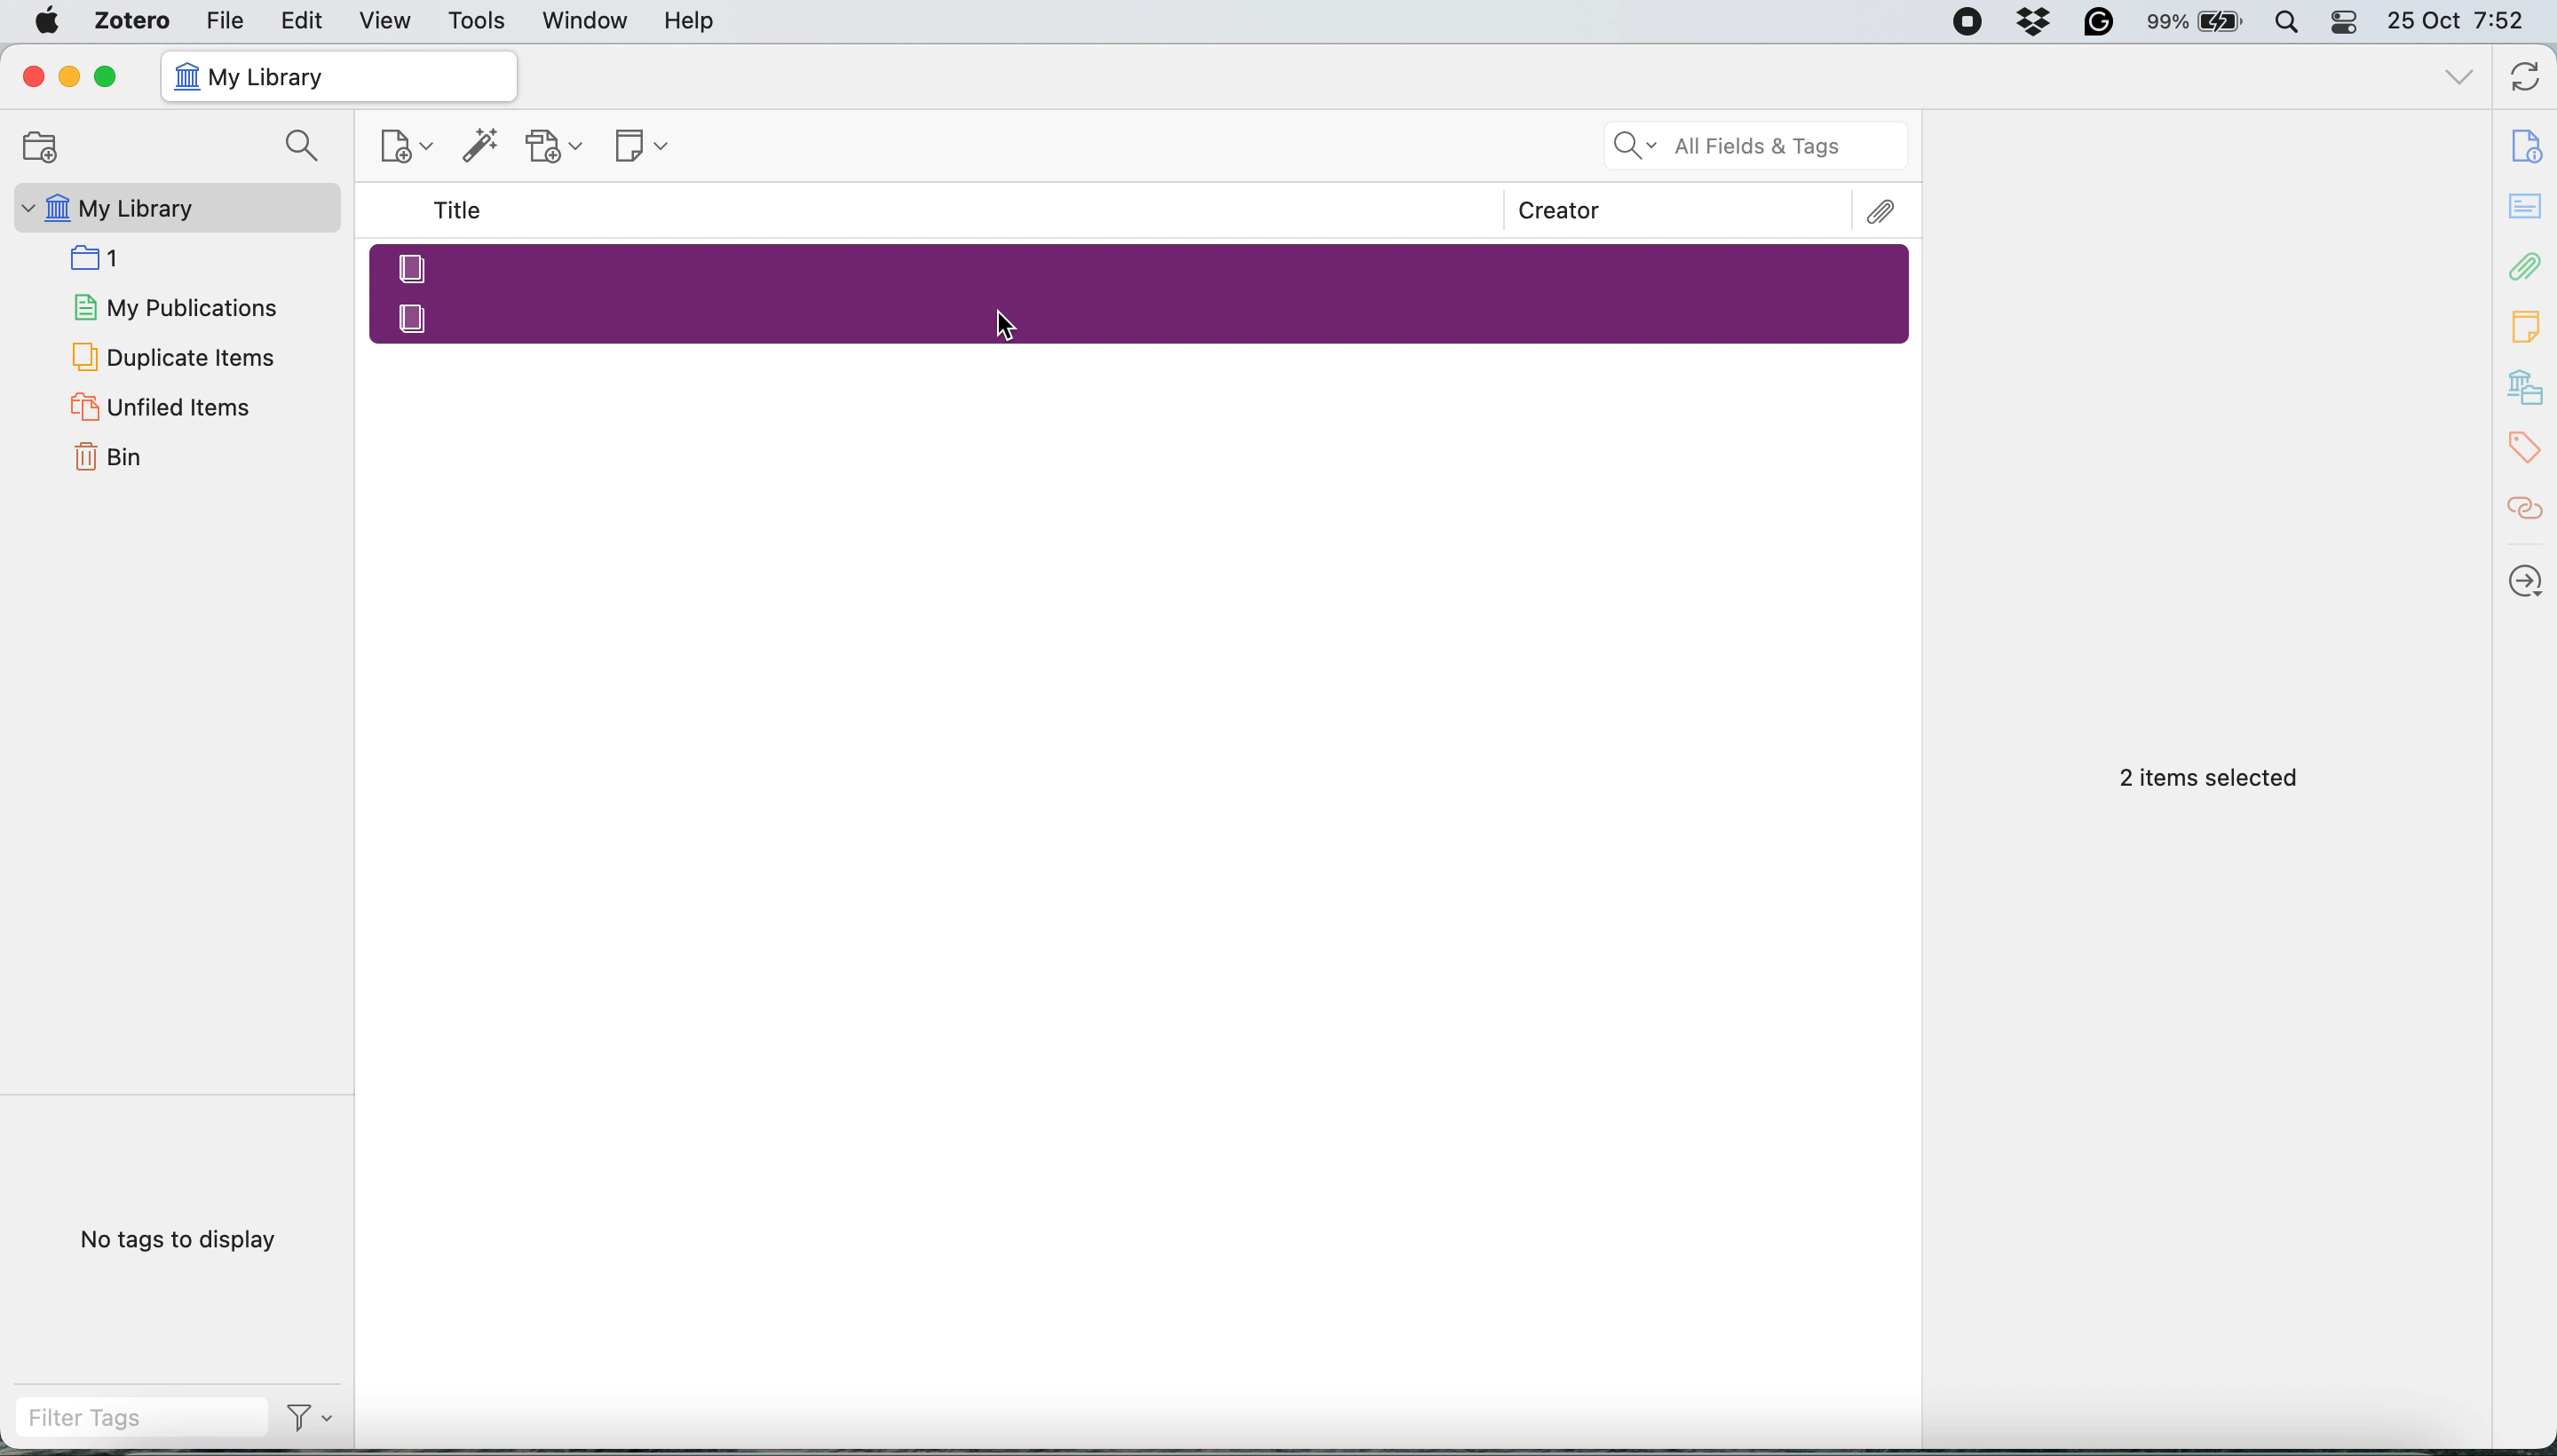 The height and width of the screenshot is (1456, 2557). Describe the element at coordinates (173, 304) in the screenshot. I see `My Publications` at that location.